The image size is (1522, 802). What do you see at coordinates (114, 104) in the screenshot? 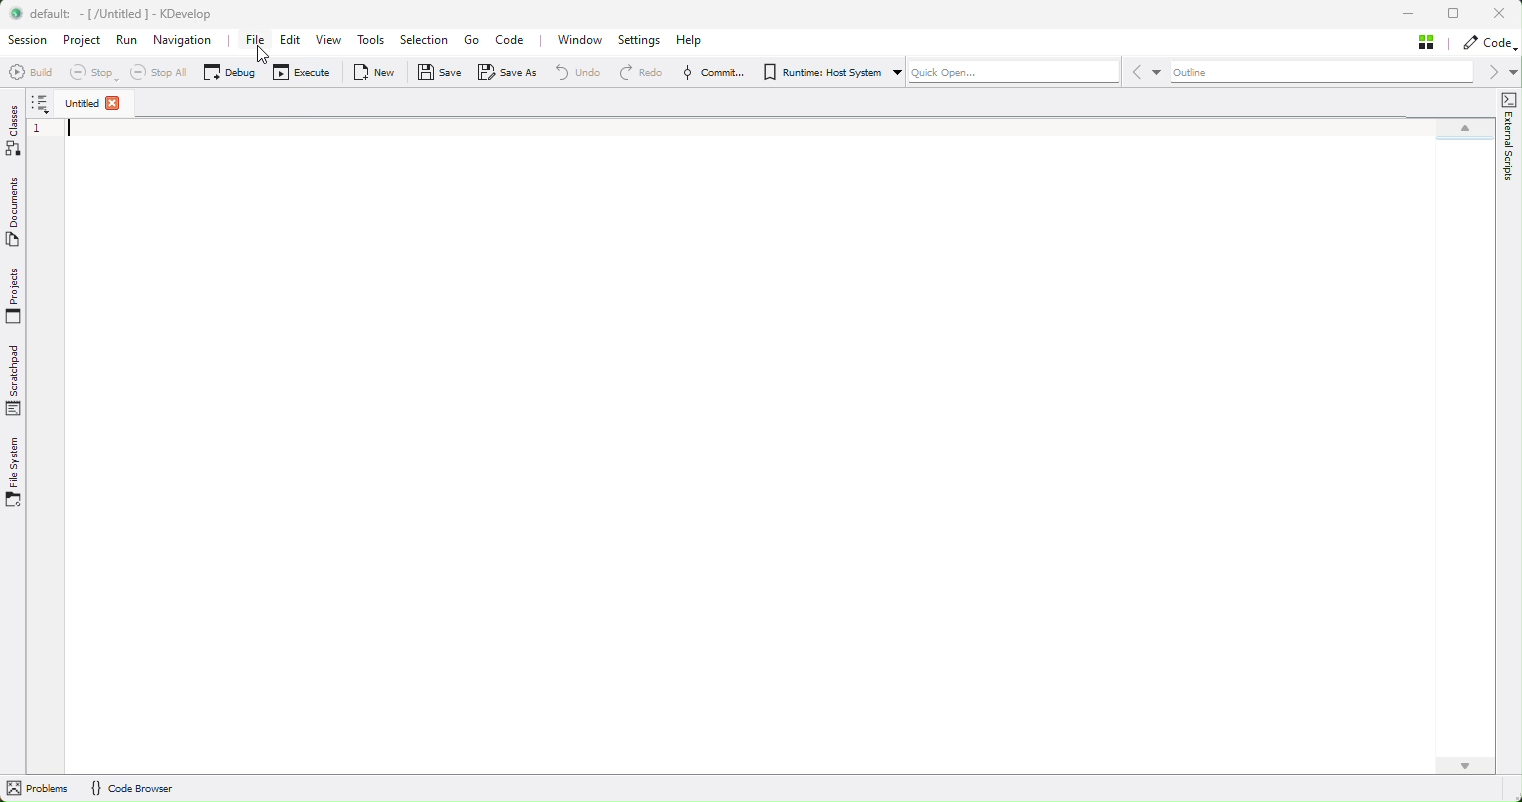
I see `close file` at bounding box center [114, 104].